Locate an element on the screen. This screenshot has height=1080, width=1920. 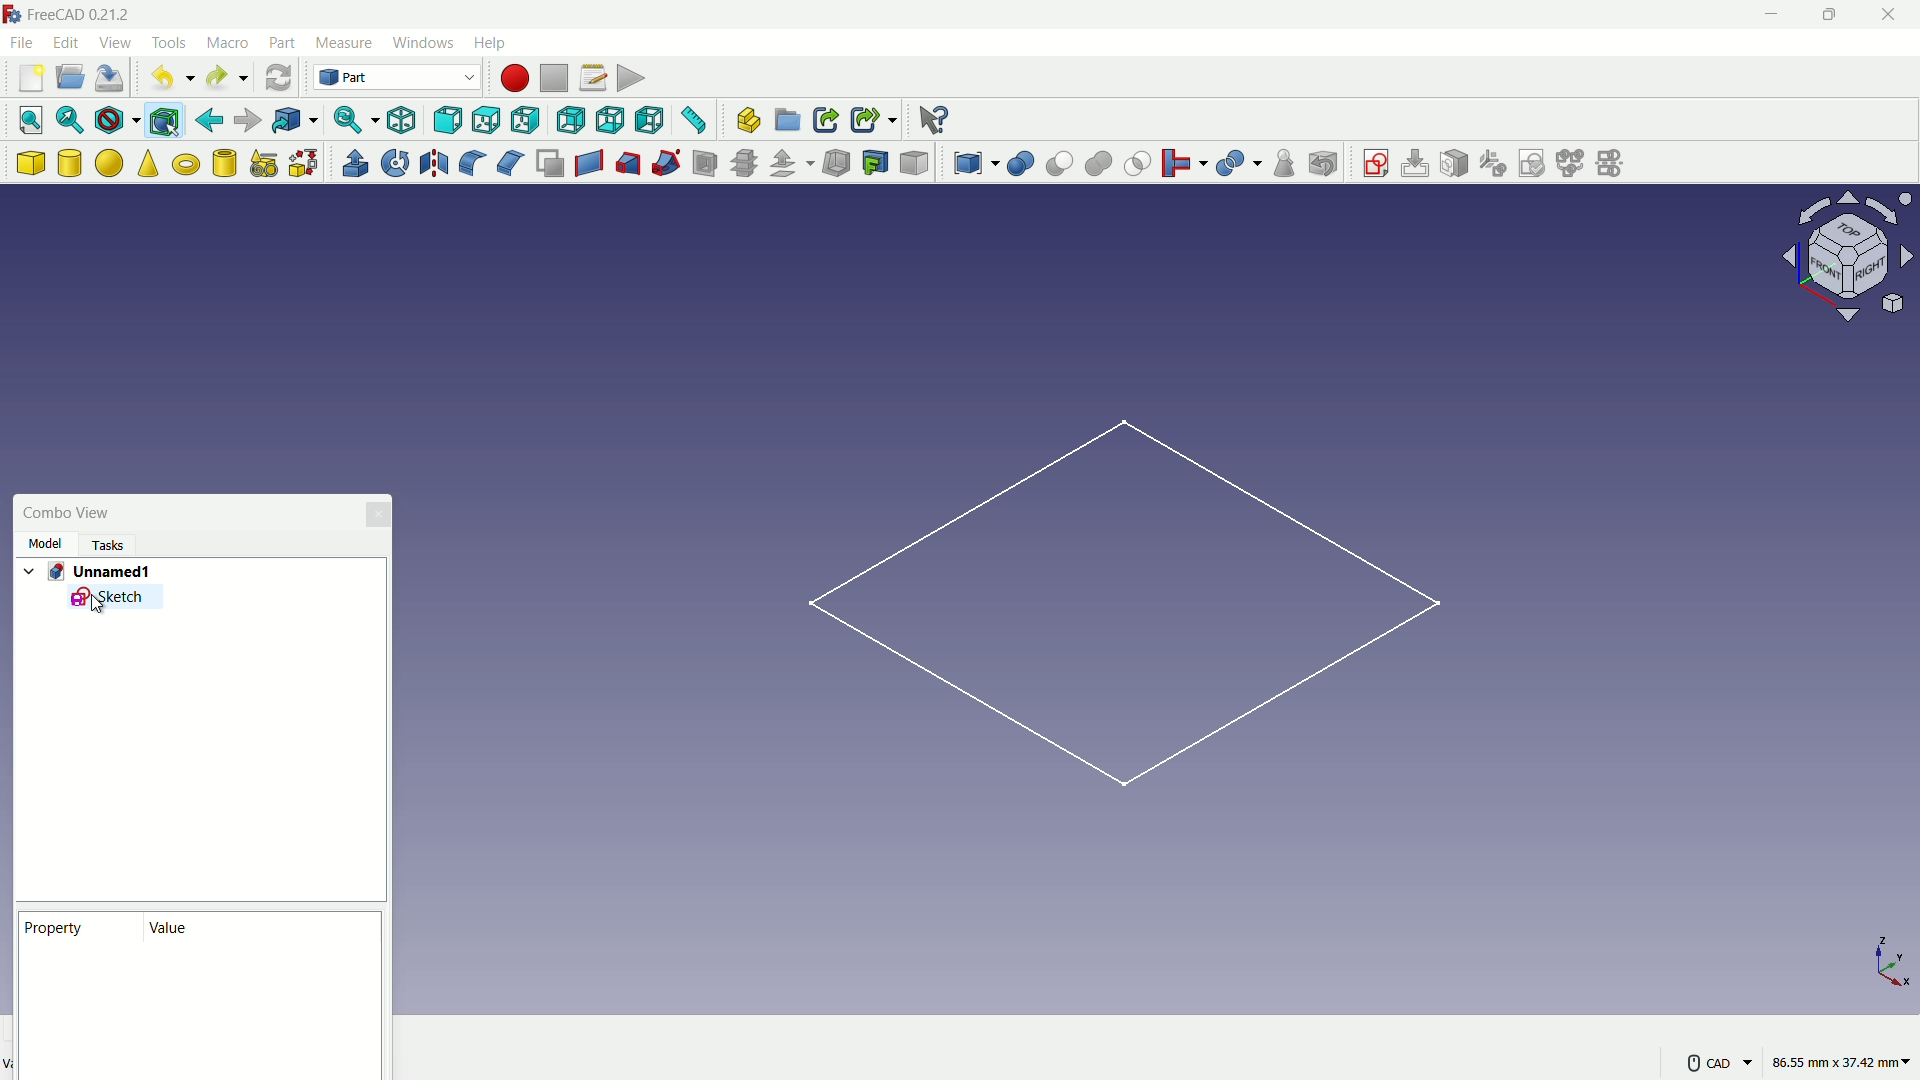
go forward is located at coordinates (248, 120).